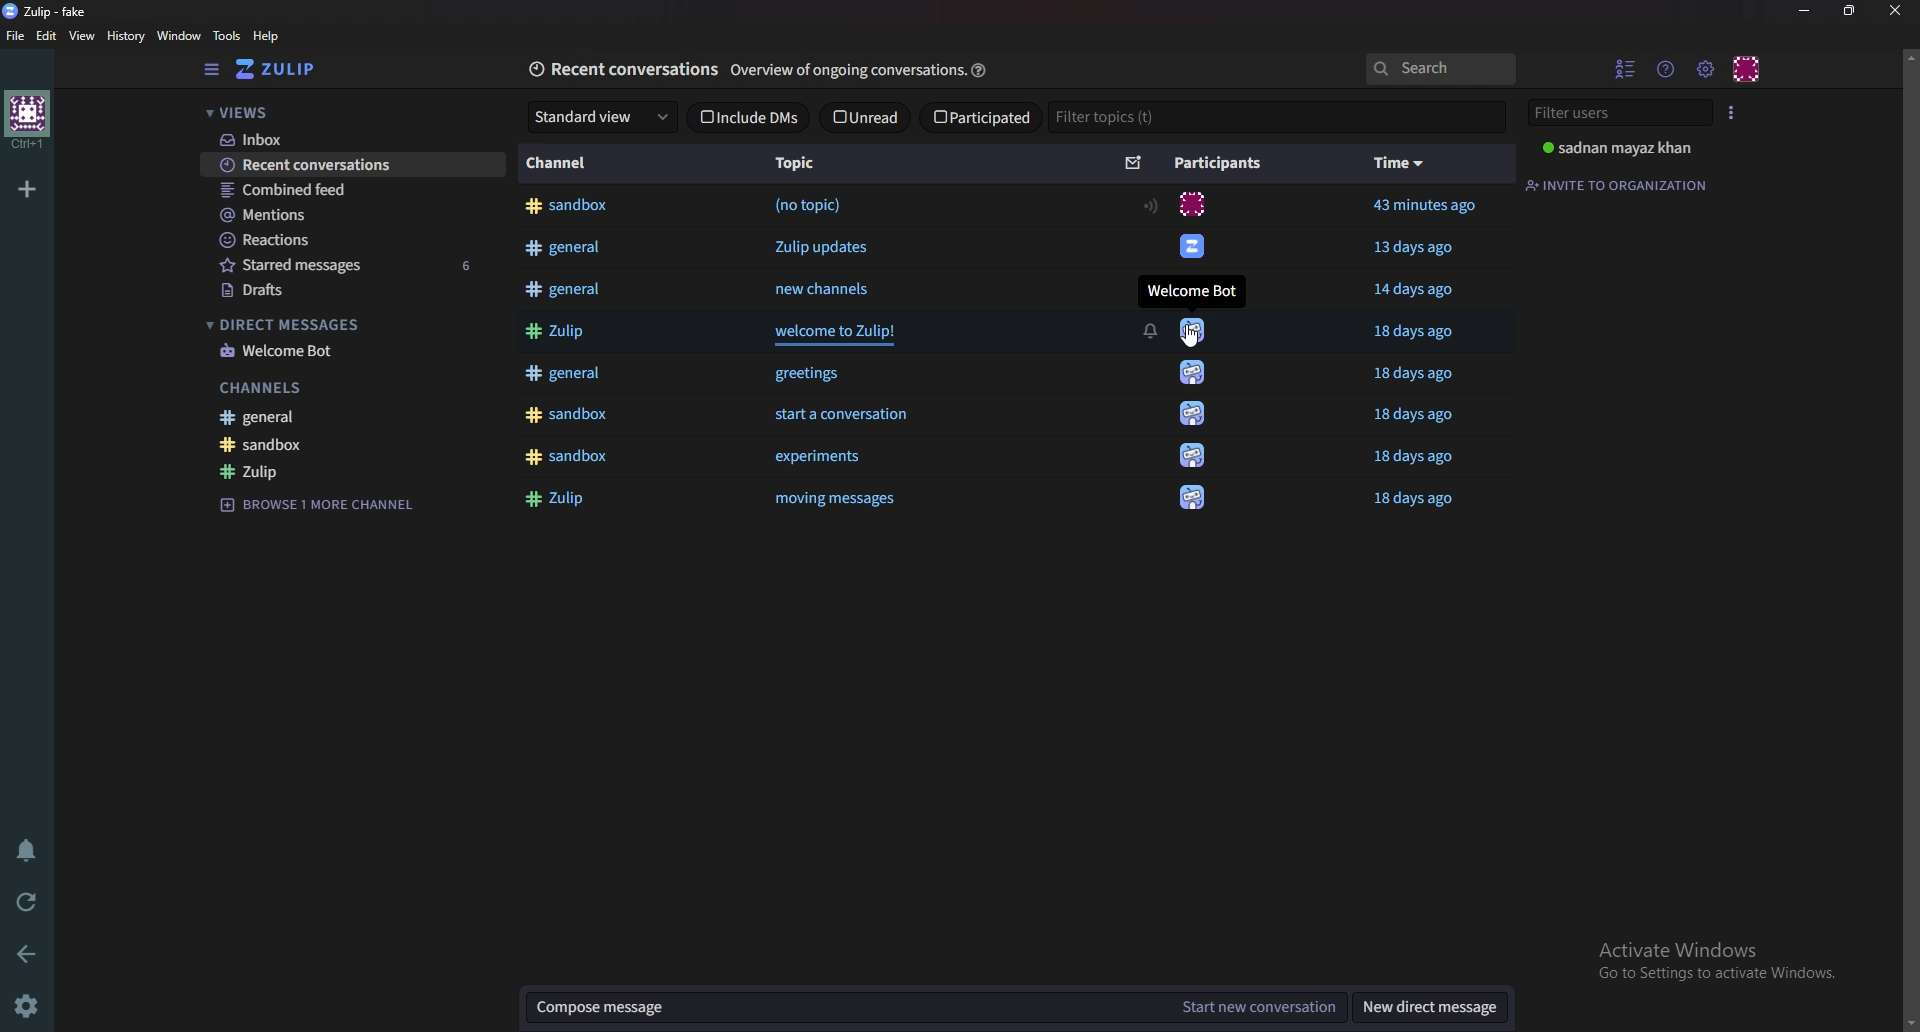  I want to click on Direct messages, so click(348, 322).